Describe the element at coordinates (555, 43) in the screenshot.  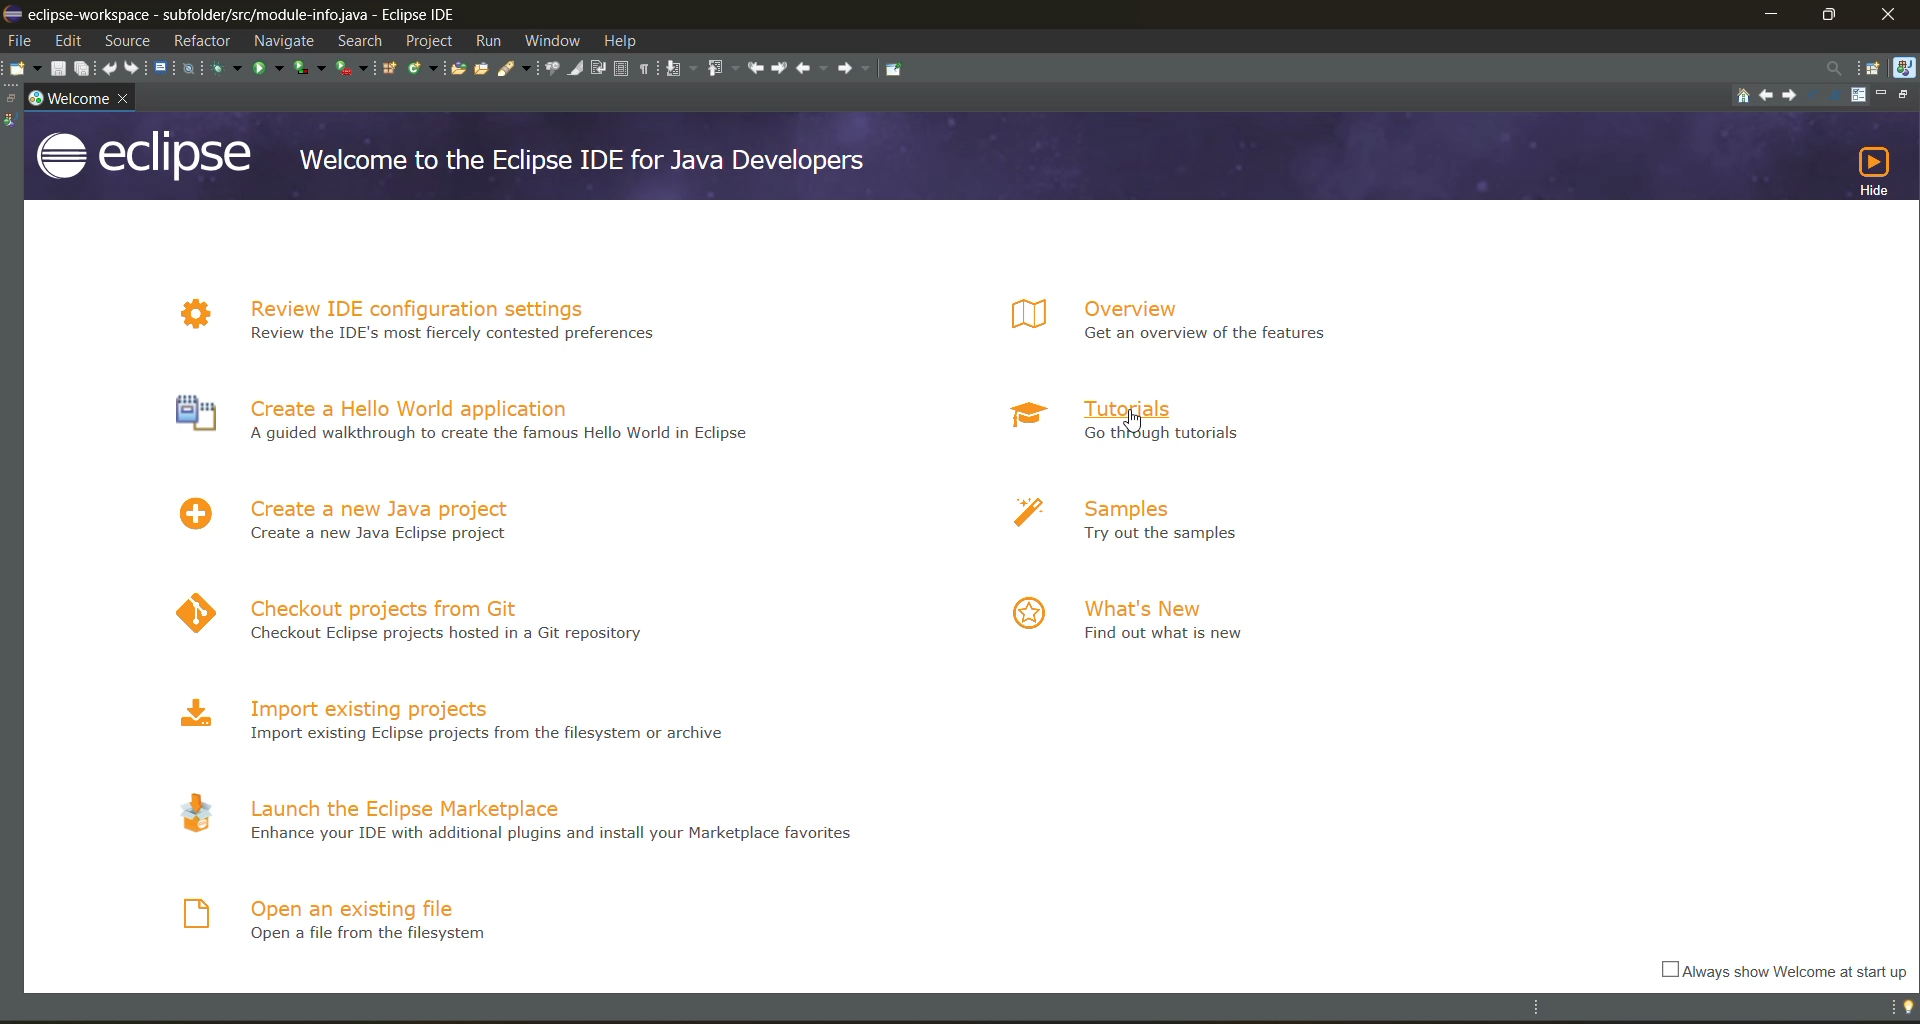
I see `window` at that location.